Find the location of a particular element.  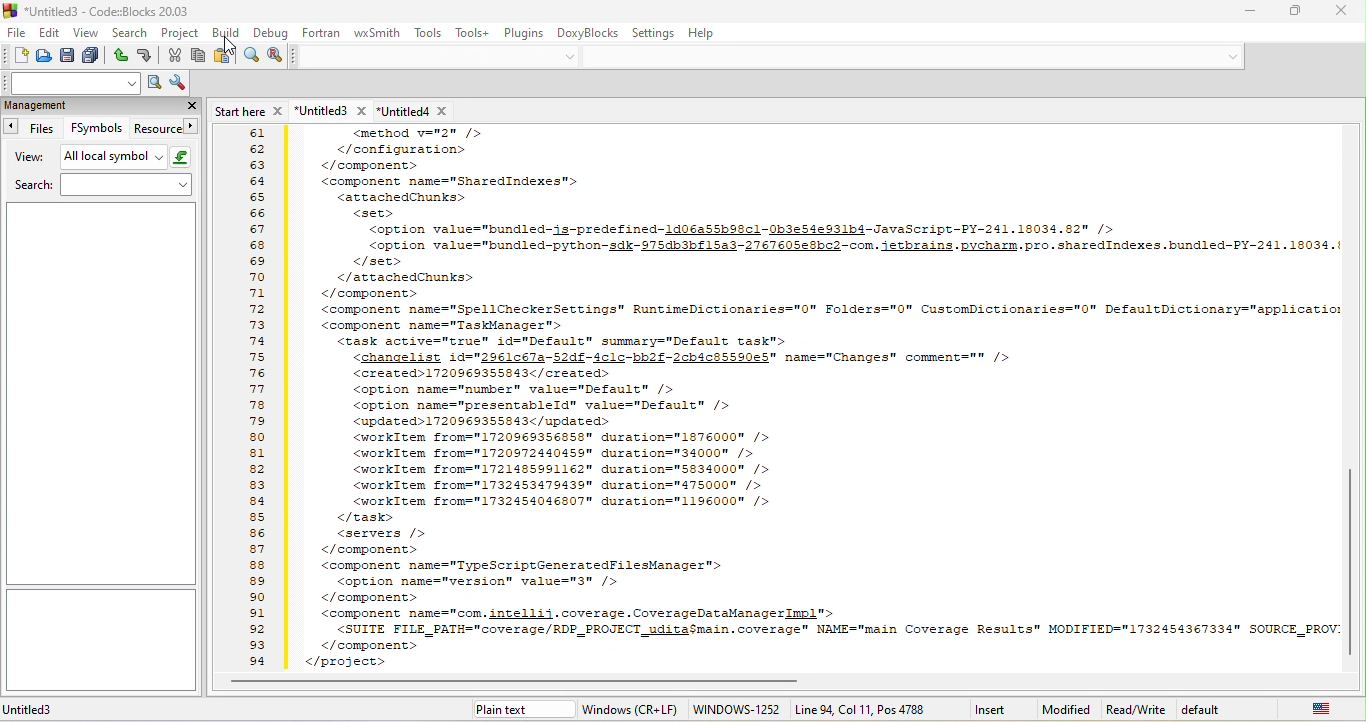

windows is located at coordinates (634, 708).